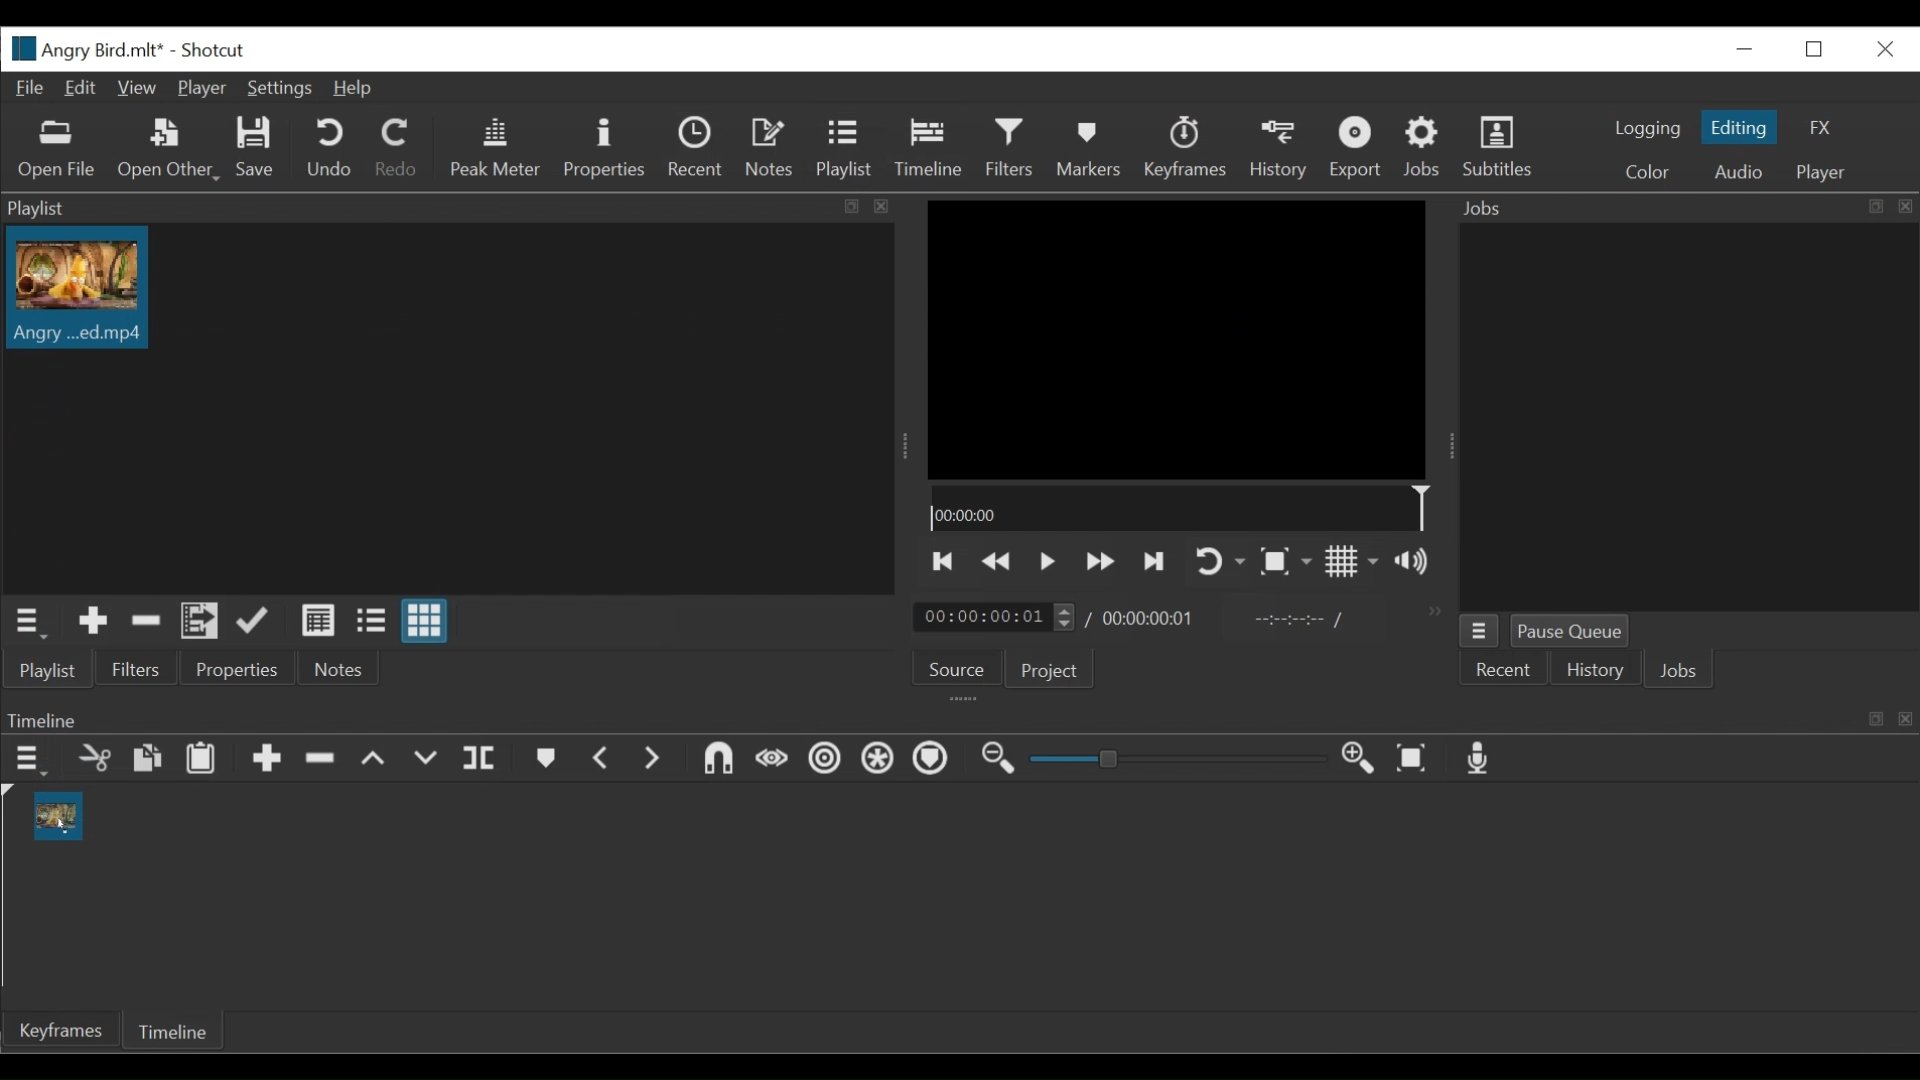 Image resolution: width=1920 pixels, height=1080 pixels. What do you see at coordinates (241, 668) in the screenshot?
I see `Properties` at bounding box center [241, 668].